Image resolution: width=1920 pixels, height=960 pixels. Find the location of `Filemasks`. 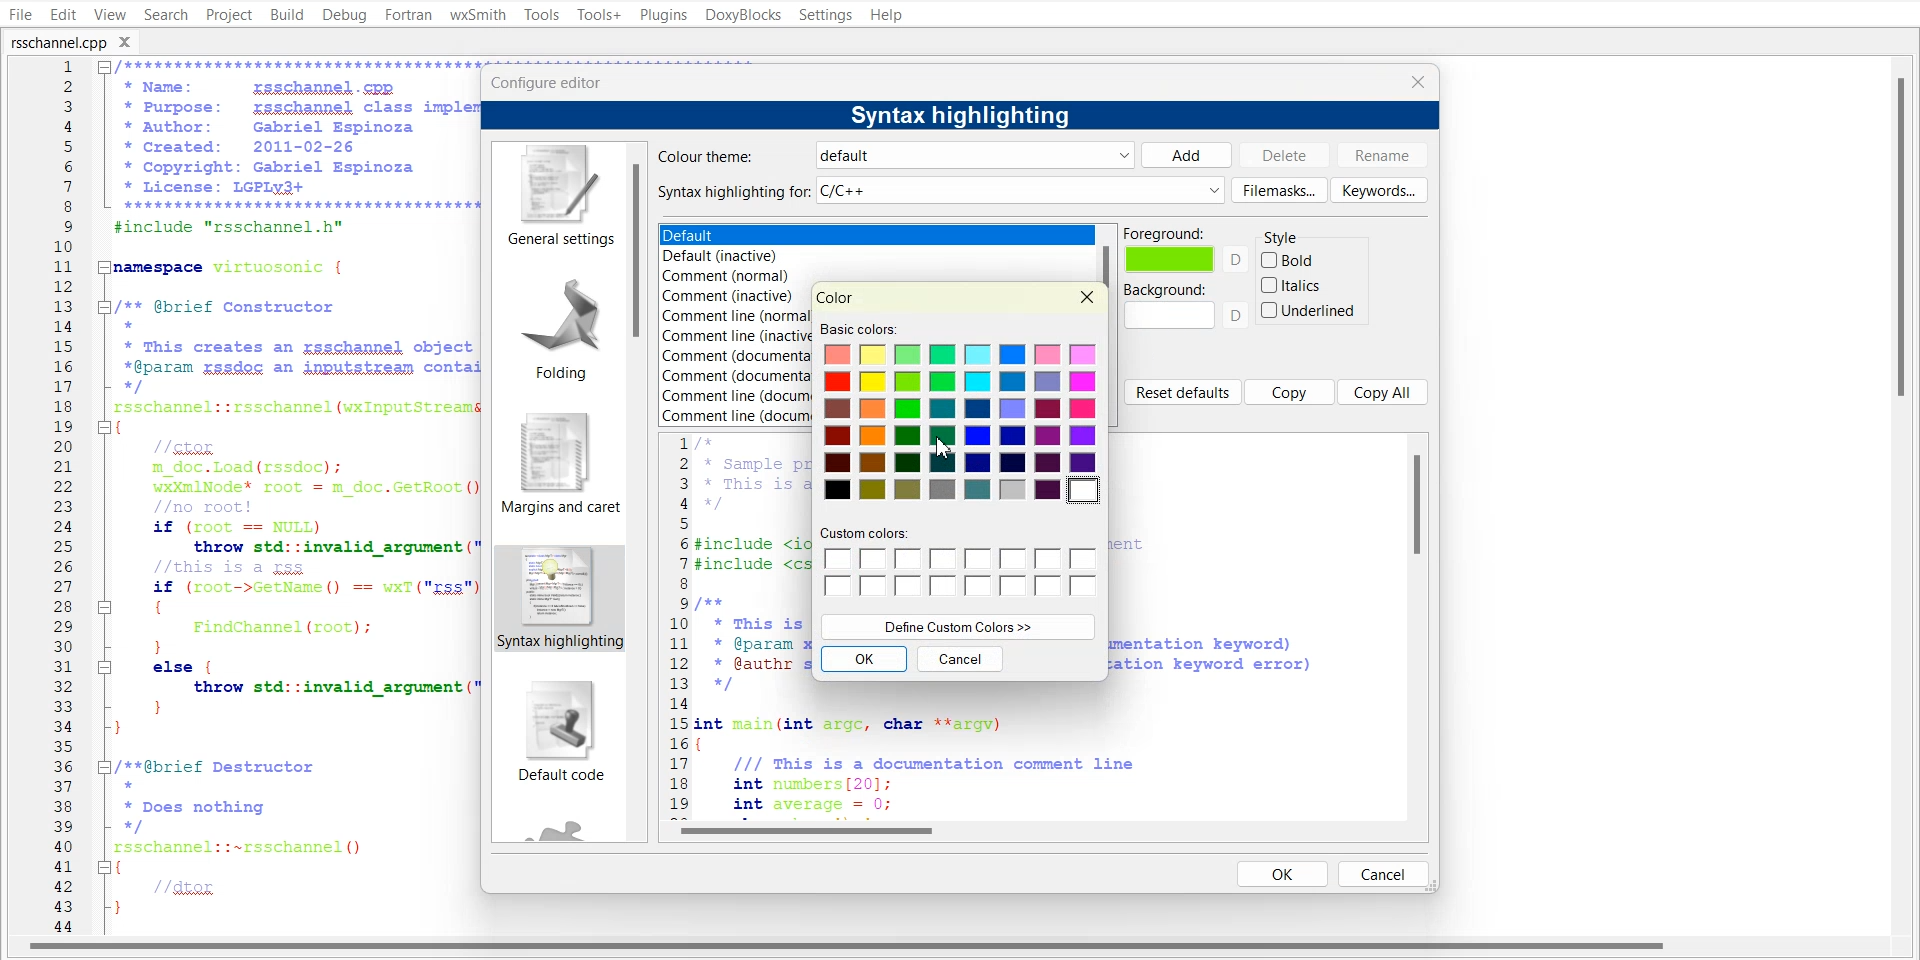

Filemasks is located at coordinates (1279, 190).